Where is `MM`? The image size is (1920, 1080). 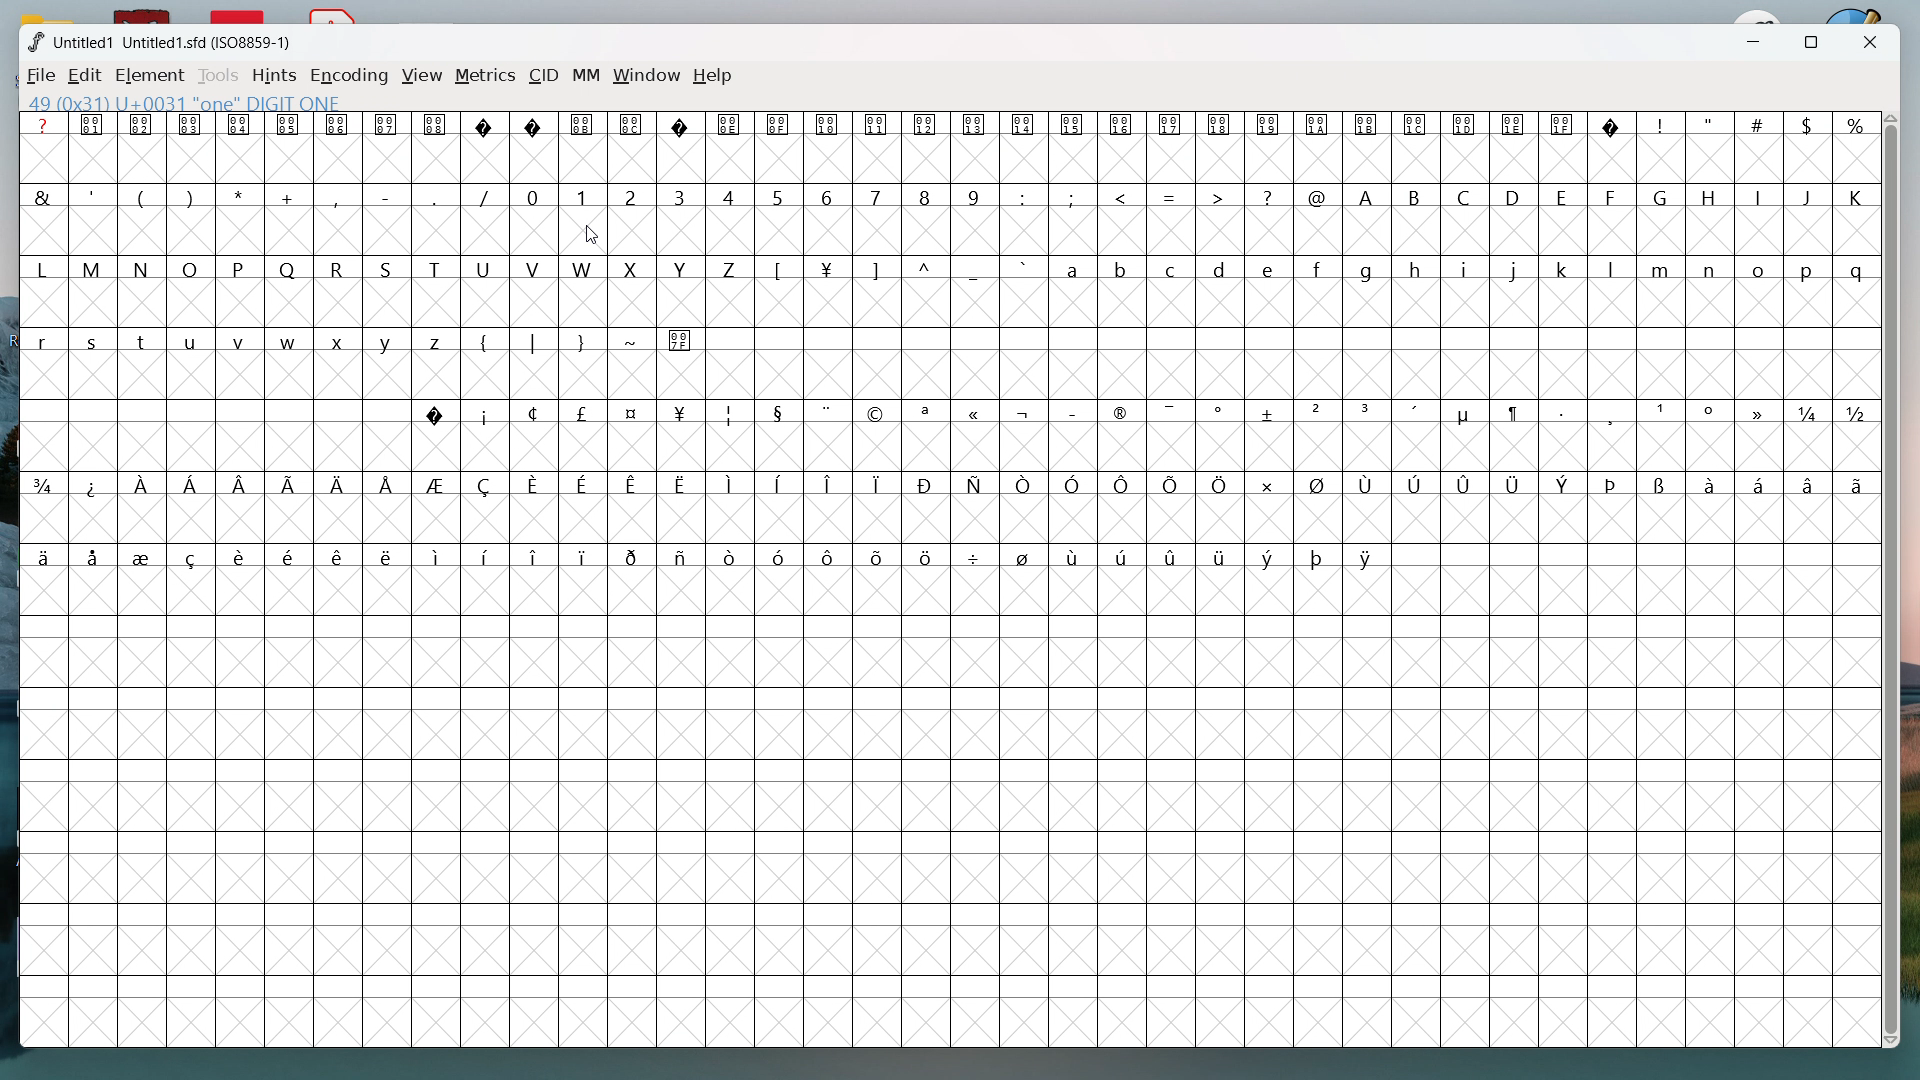
MM is located at coordinates (587, 76).